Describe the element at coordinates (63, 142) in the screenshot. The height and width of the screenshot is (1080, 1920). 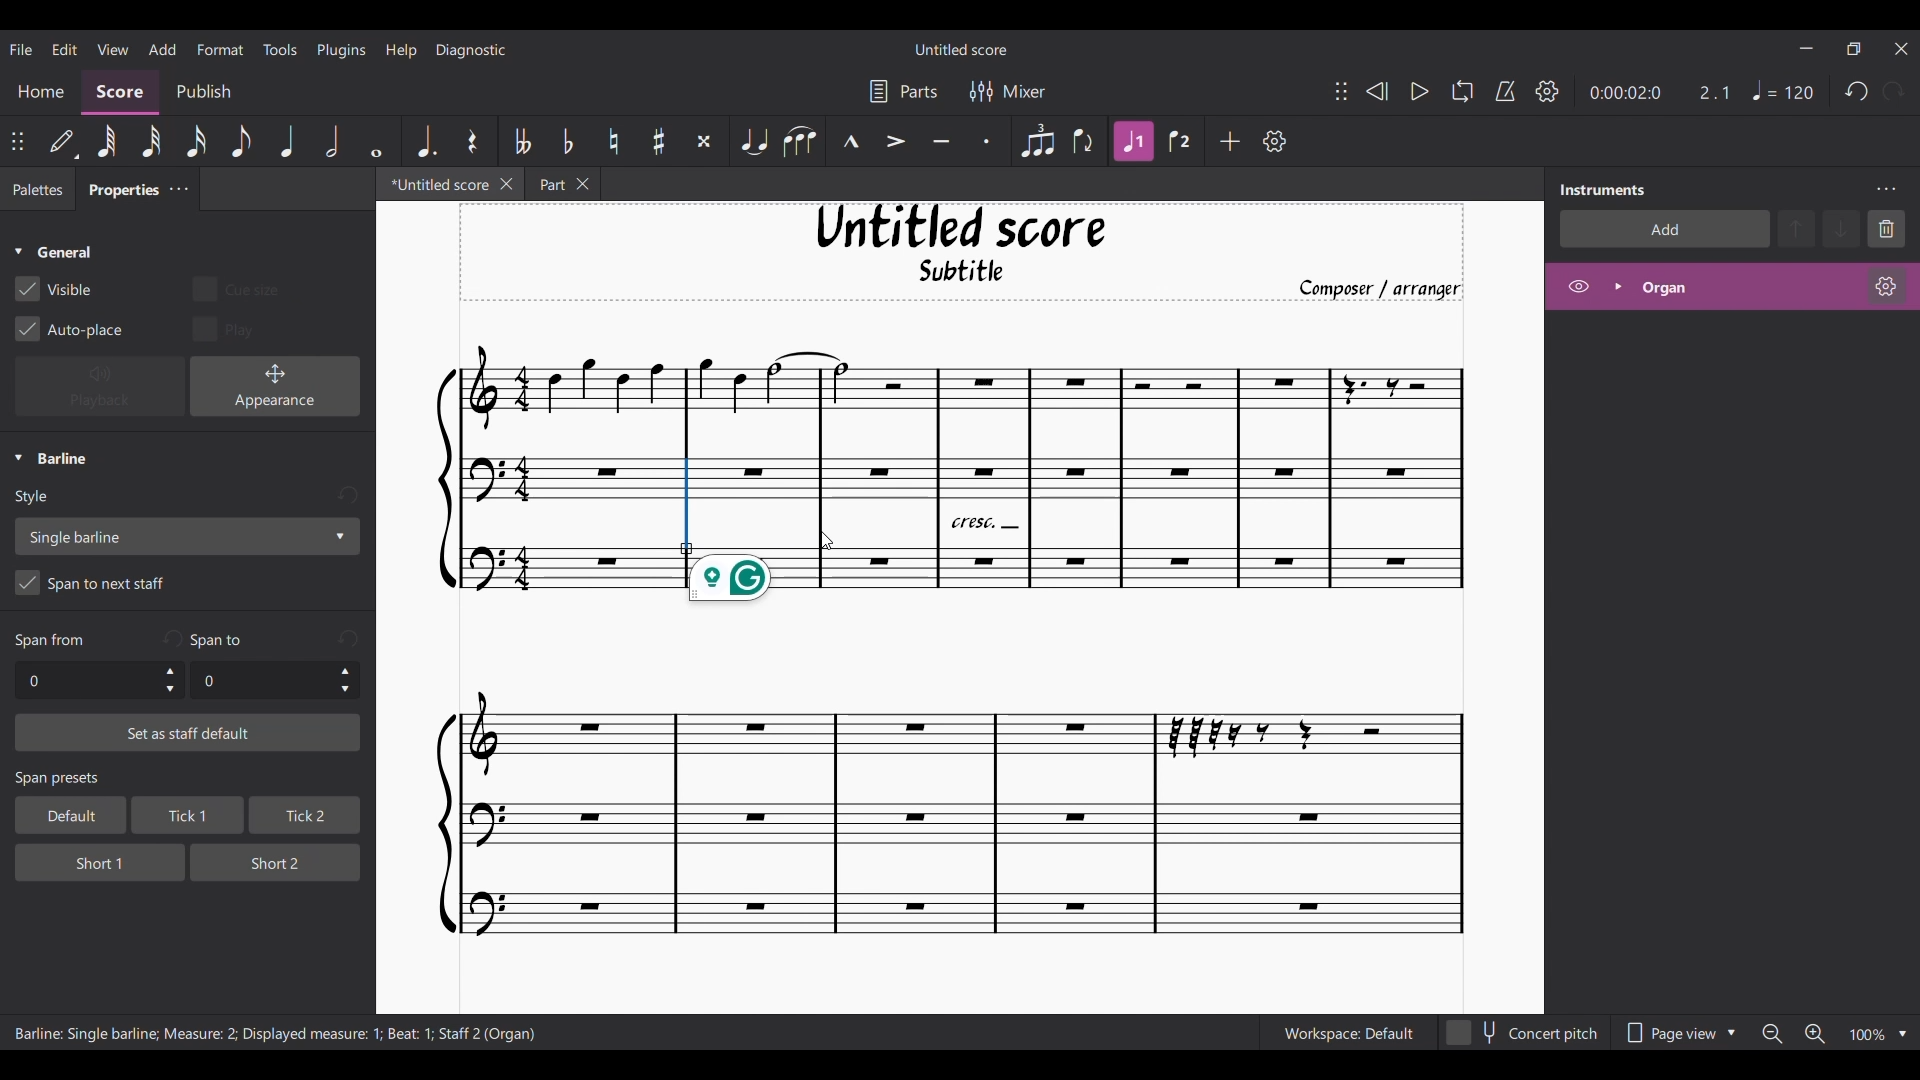
I see `Default` at that location.